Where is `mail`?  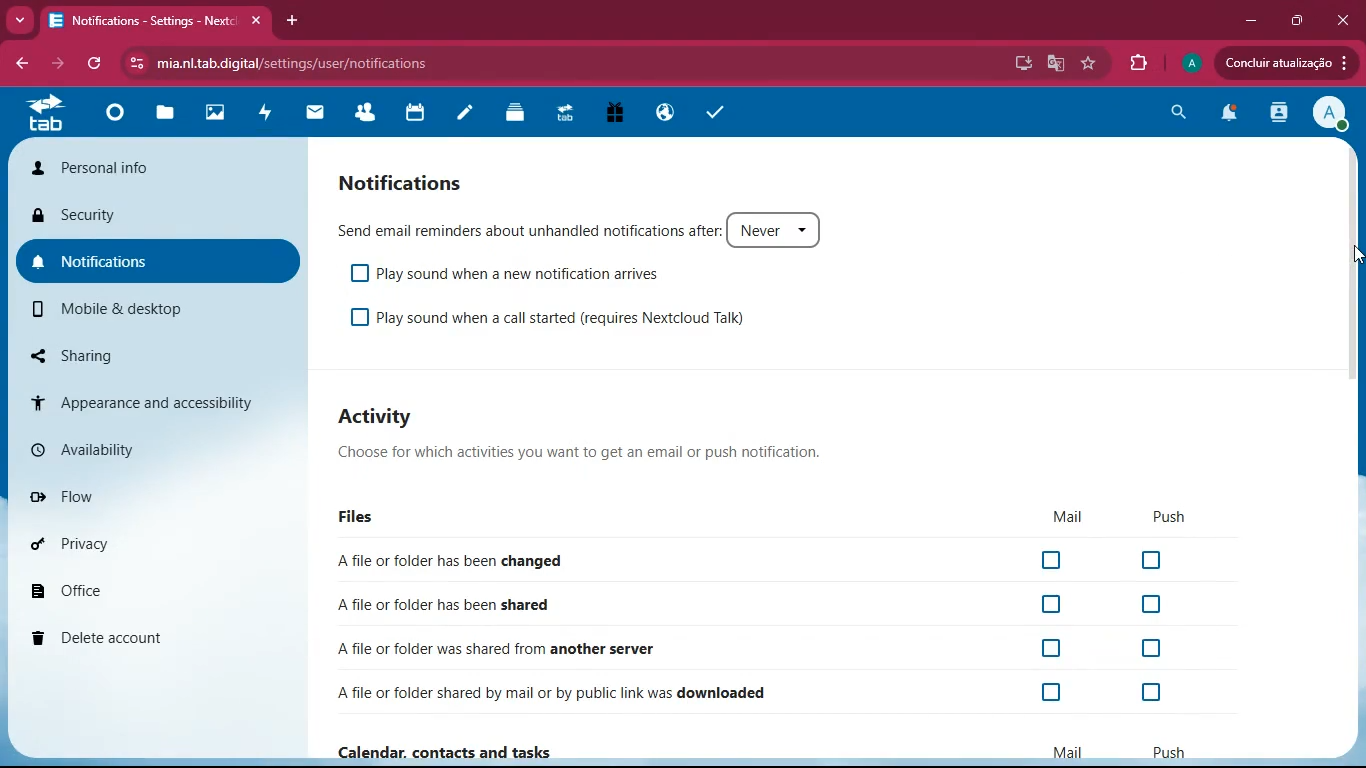 mail is located at coordinates (322, 115).